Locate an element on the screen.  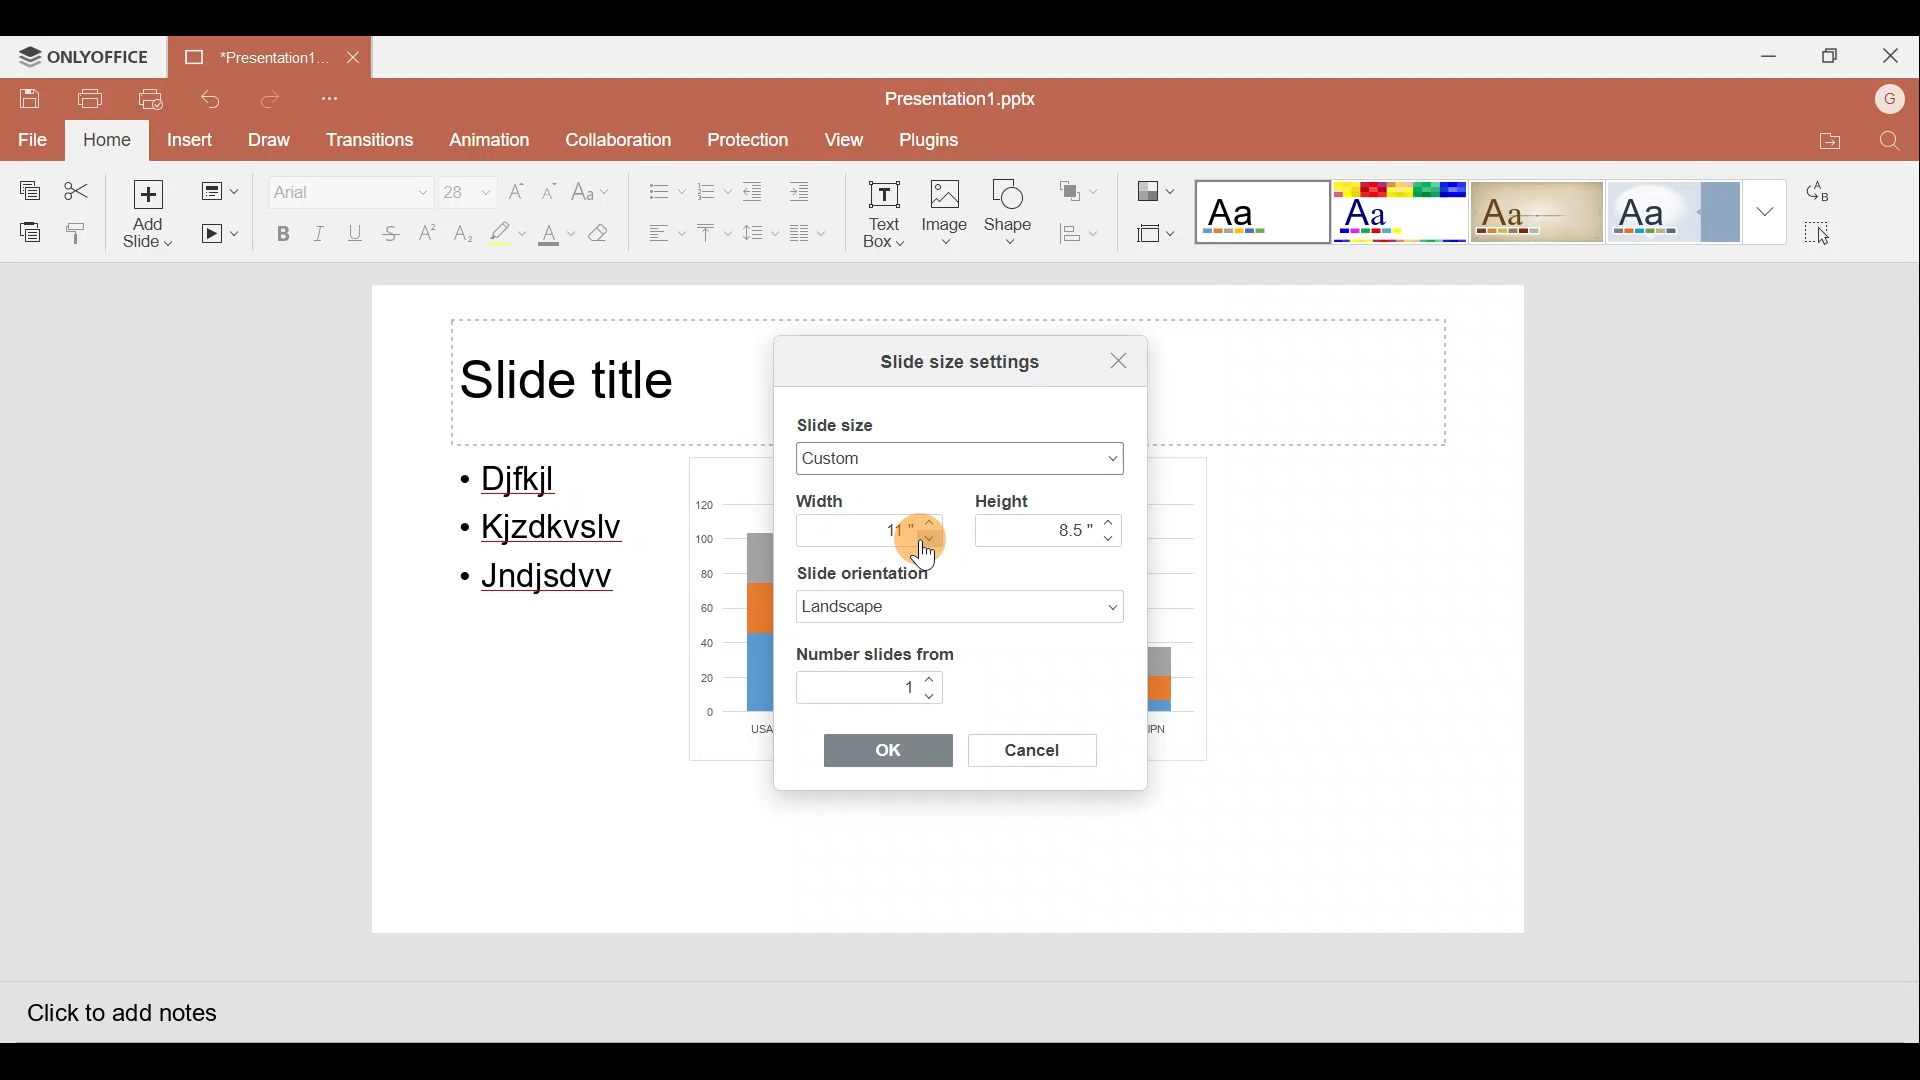
Quick print is located at coordinates (155, 100).